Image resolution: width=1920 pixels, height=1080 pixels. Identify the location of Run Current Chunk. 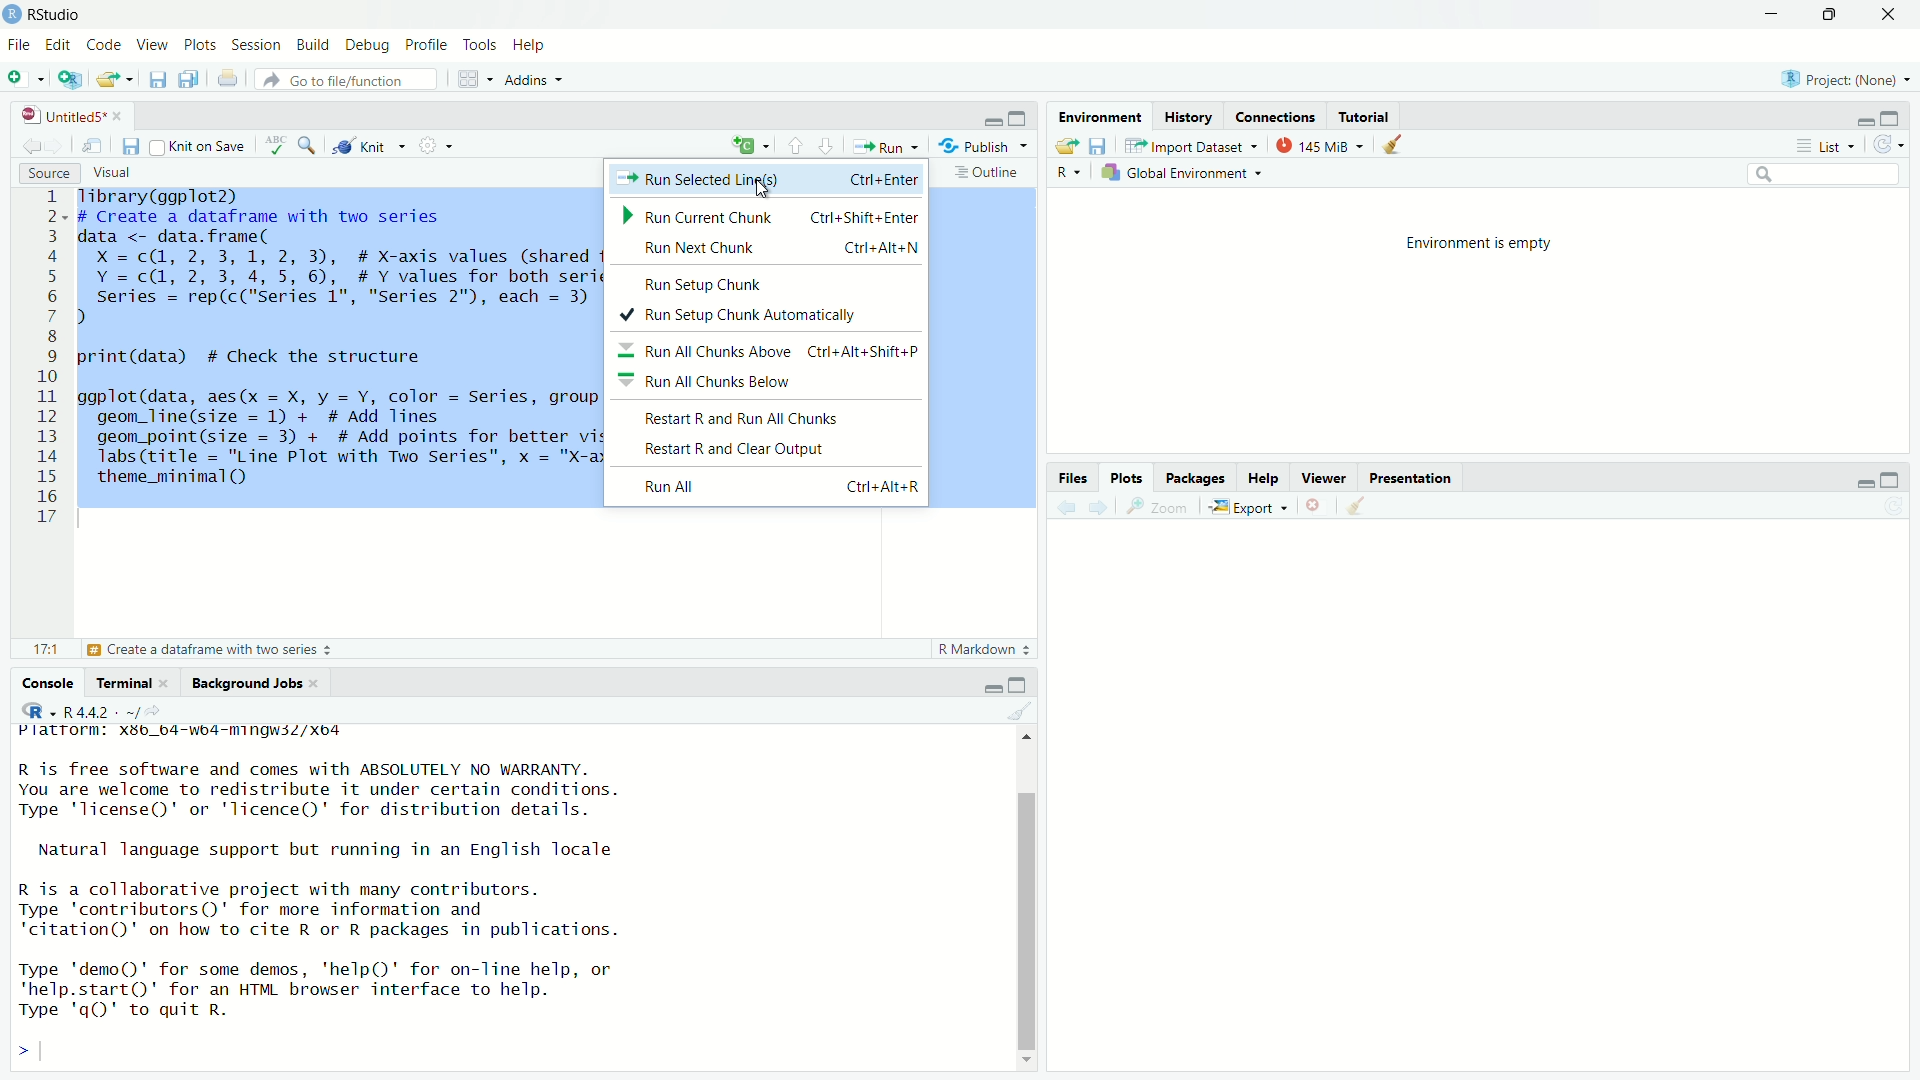
(764, 215).